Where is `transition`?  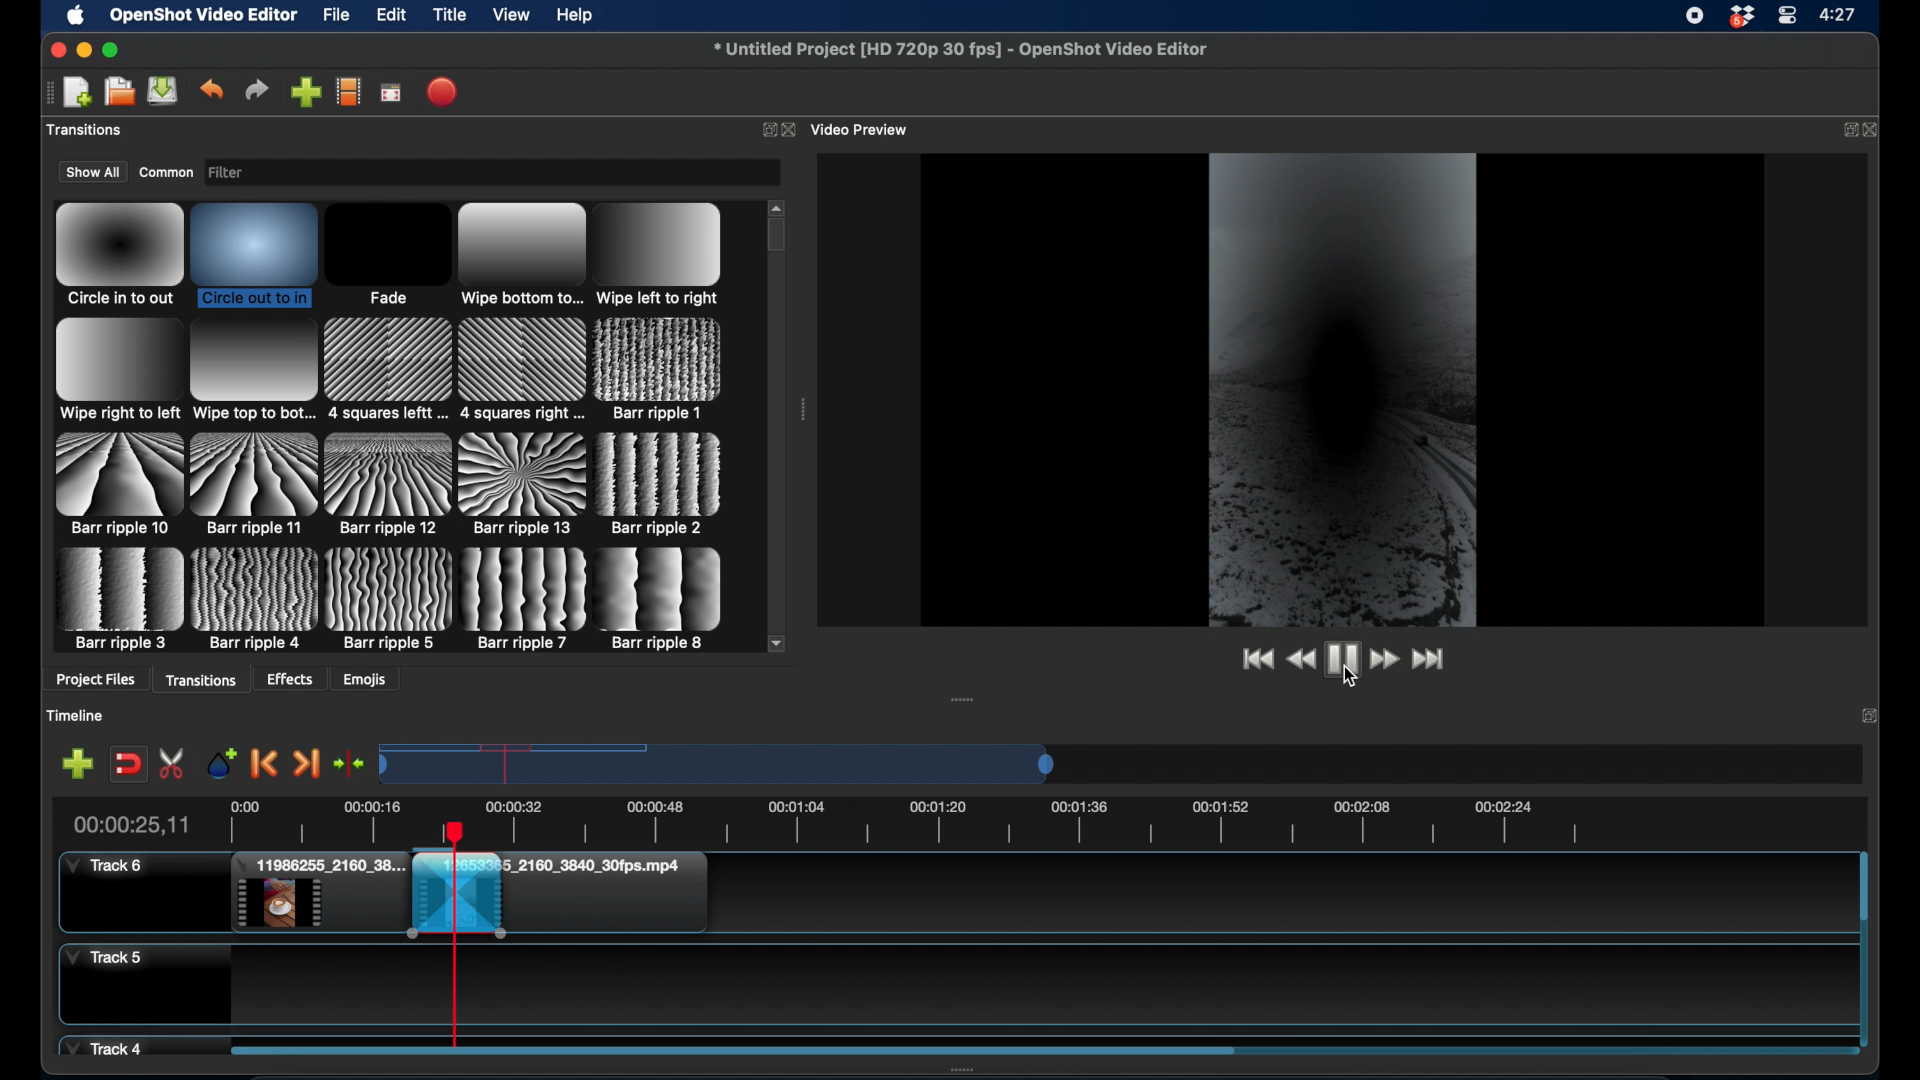 transition is located at coordinates (662, 599).